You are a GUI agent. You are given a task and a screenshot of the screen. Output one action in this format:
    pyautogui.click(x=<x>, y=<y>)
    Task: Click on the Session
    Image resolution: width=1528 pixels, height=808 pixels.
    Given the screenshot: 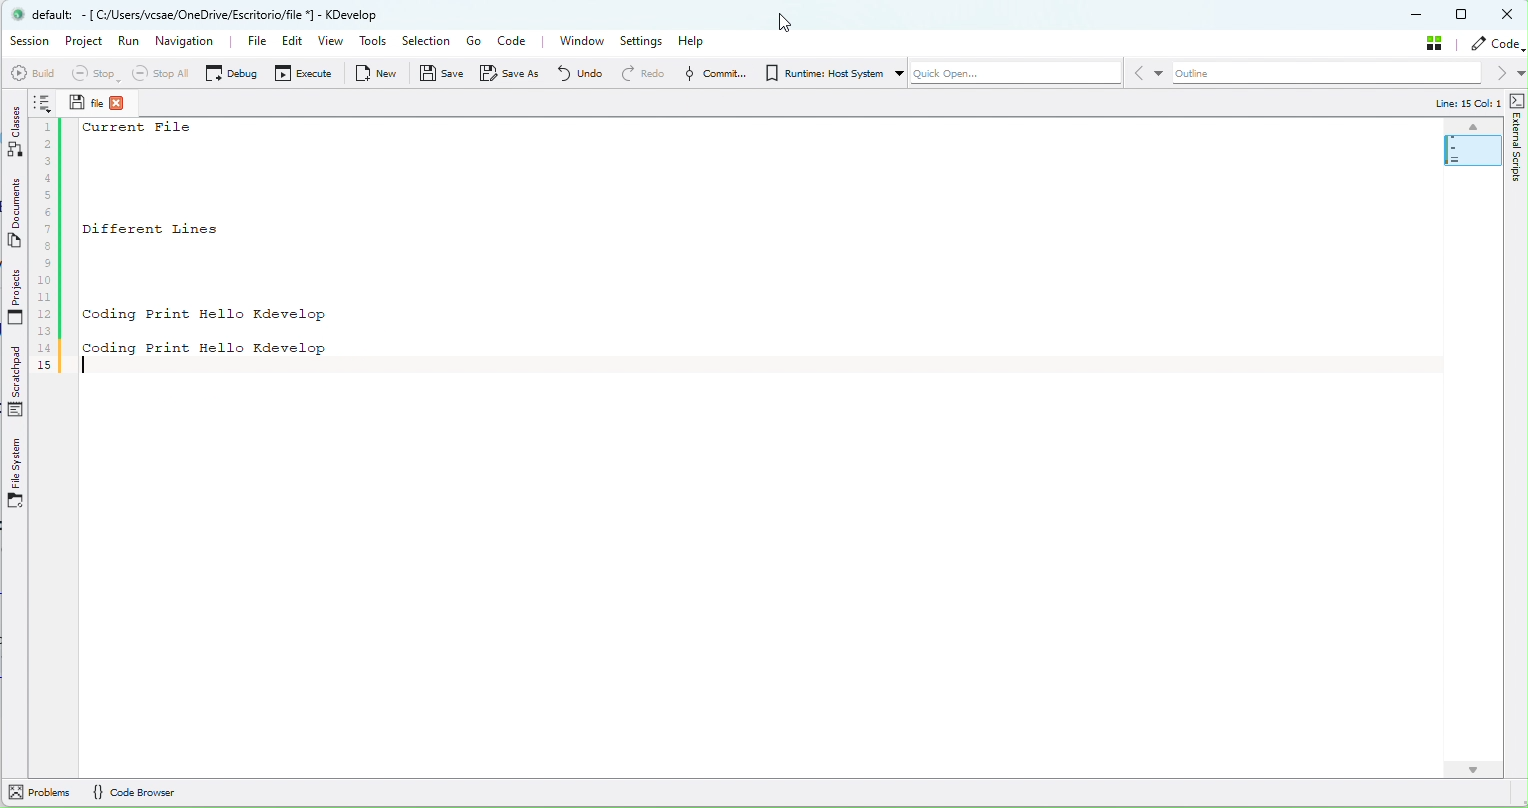 What is the action you would take?
    pyautogui.click(x=30, y=41)
    